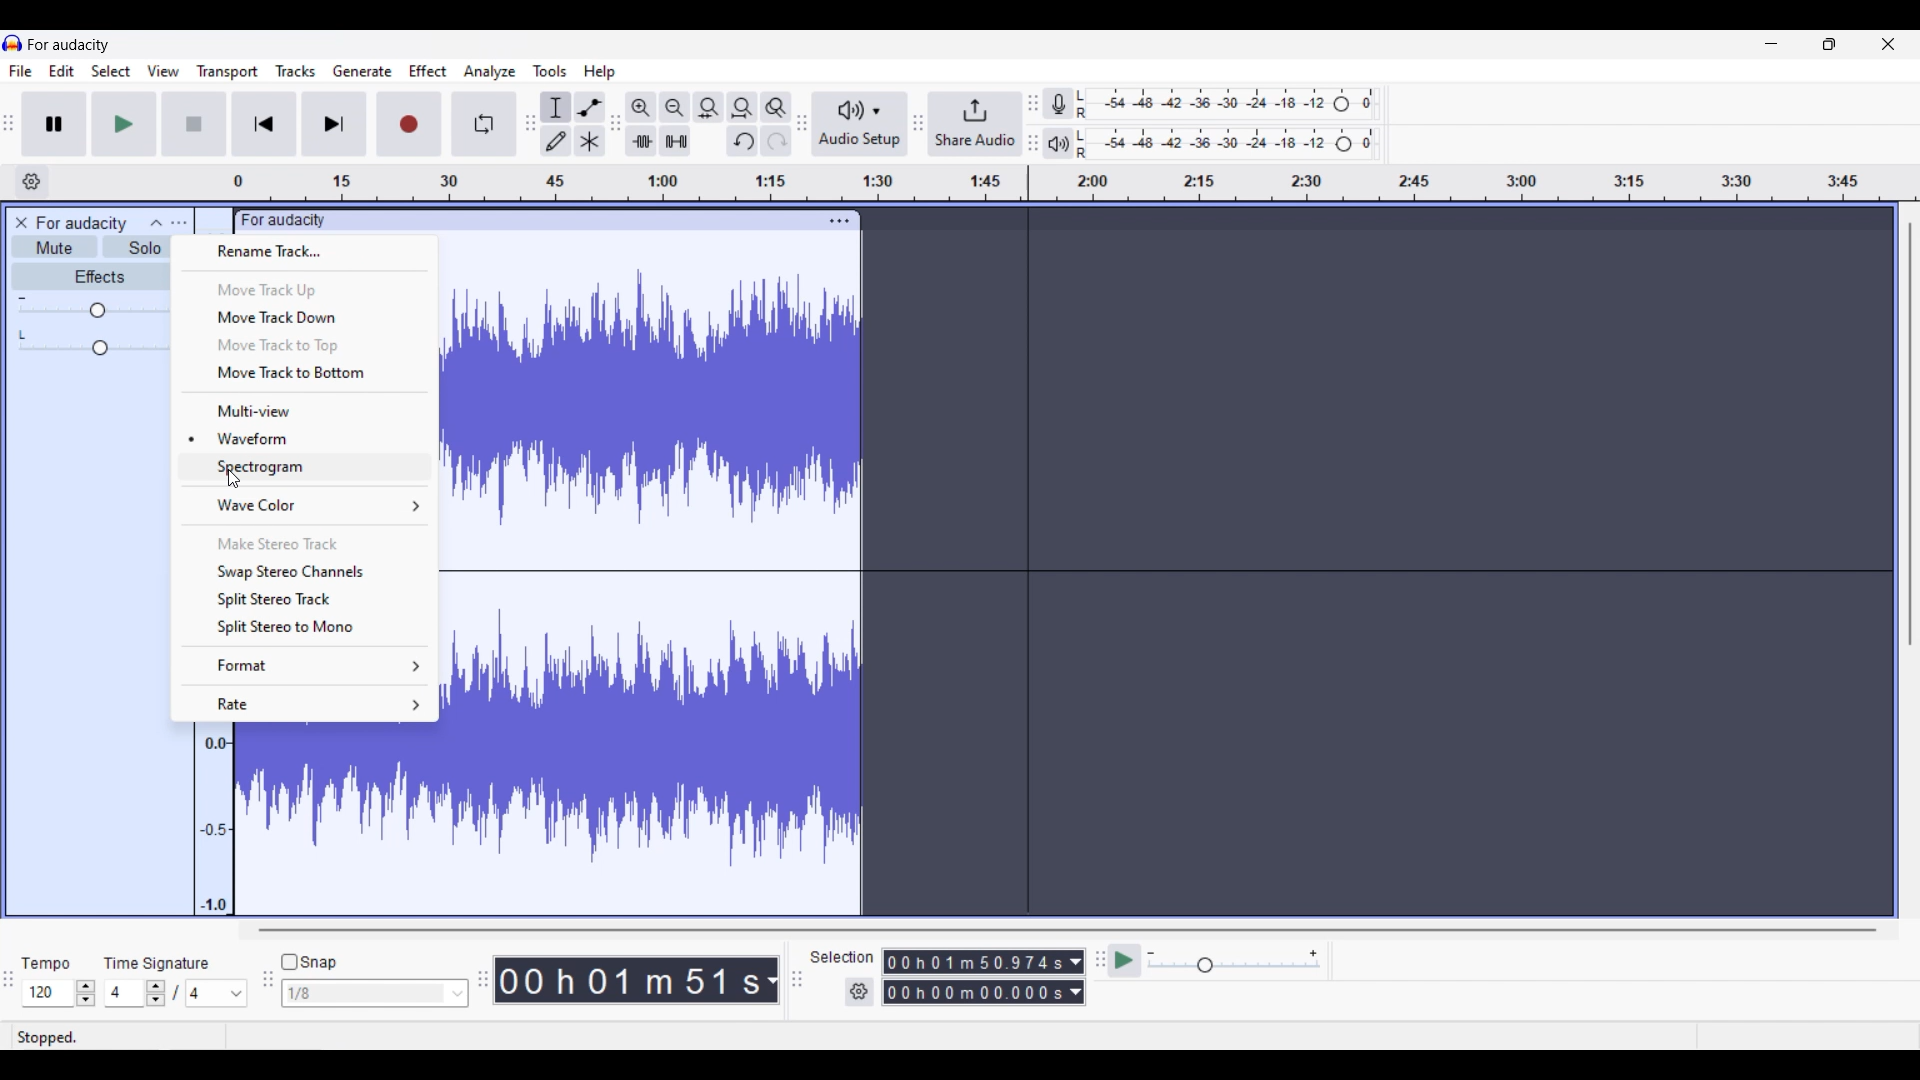 The height and width of the screenshot is (1080, 1920). What do you see at coordinates (137, 247) in the screenshot?
I see `Solo` at bounding box center [137, 247].